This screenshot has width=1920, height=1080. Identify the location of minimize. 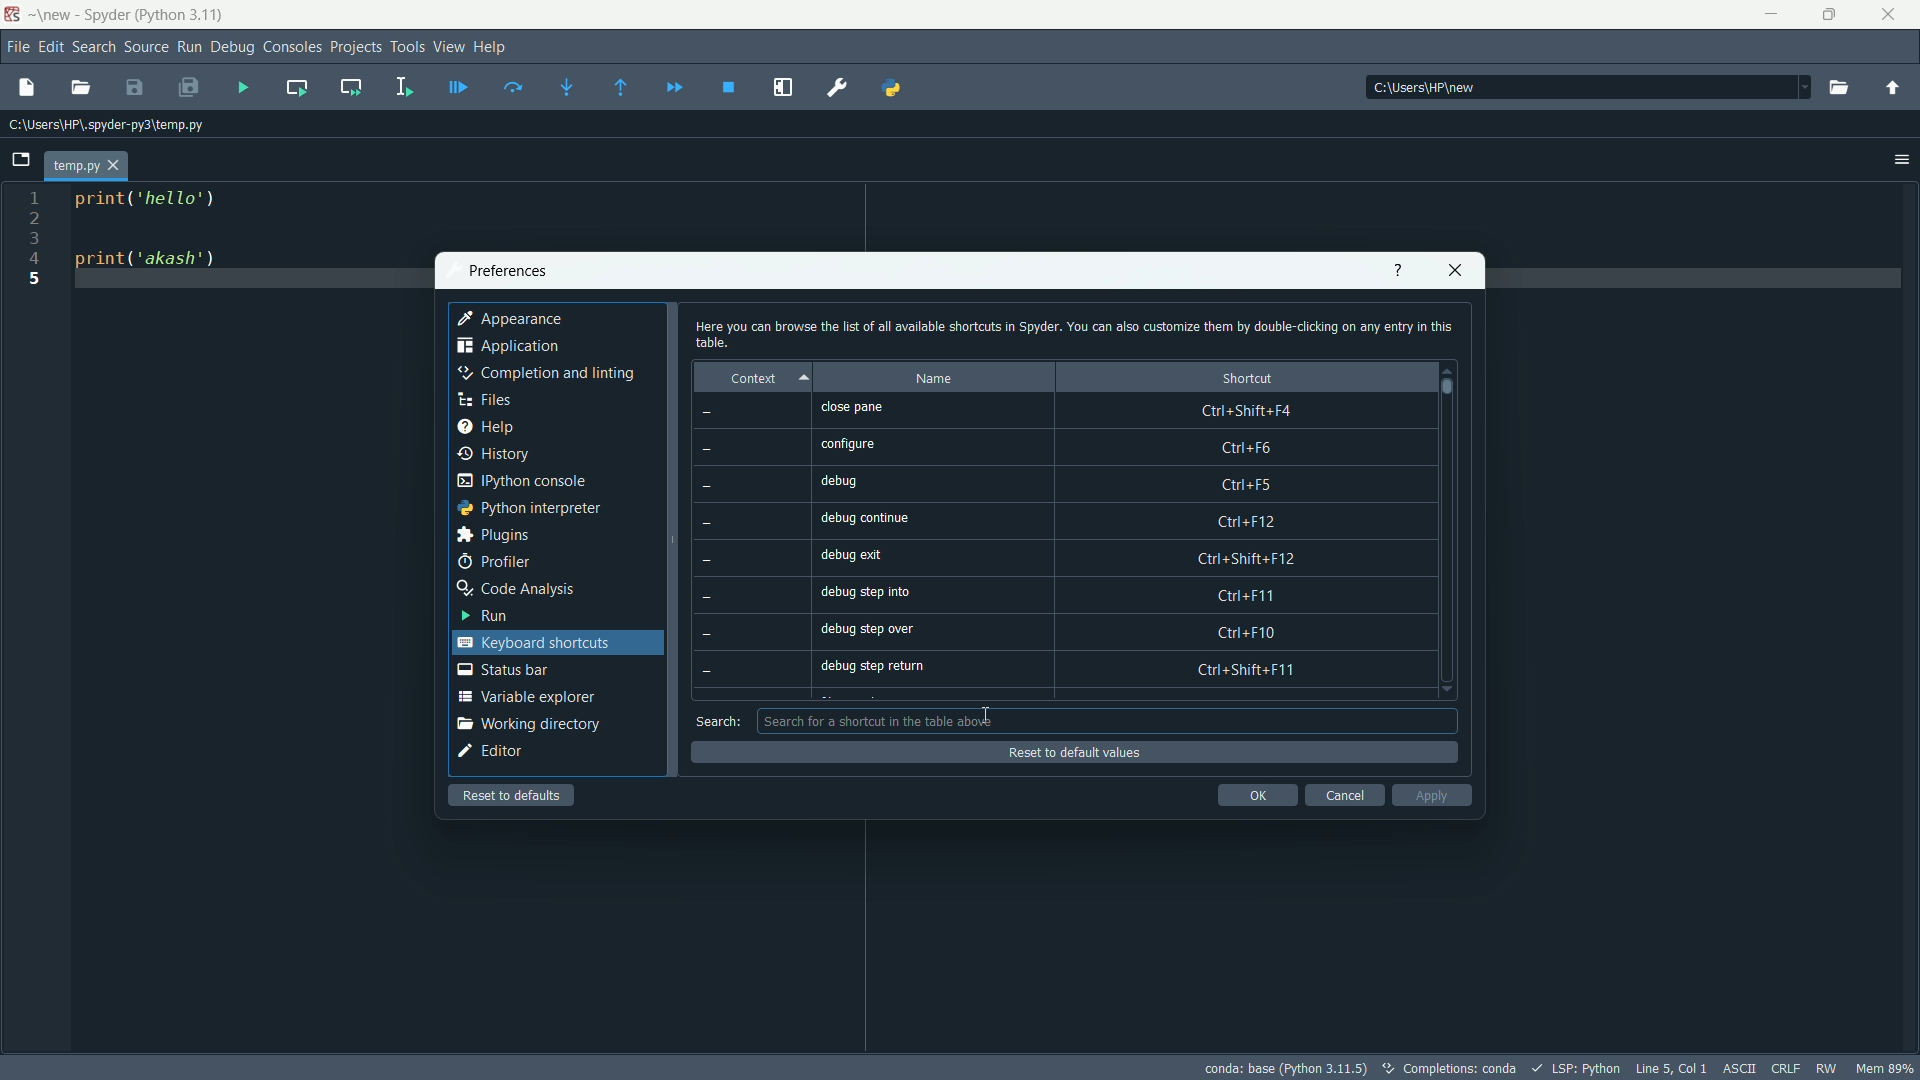
(1769, 12).